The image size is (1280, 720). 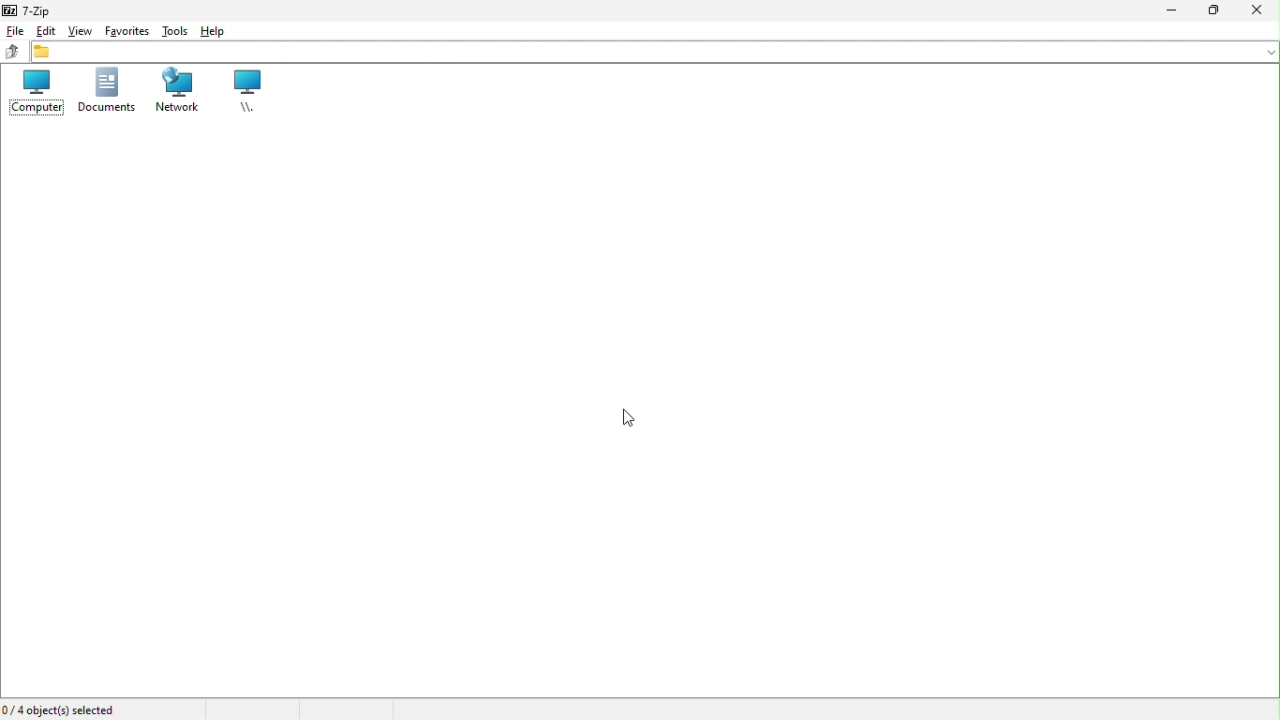 I want to click on up, so click(x=12, y=52).